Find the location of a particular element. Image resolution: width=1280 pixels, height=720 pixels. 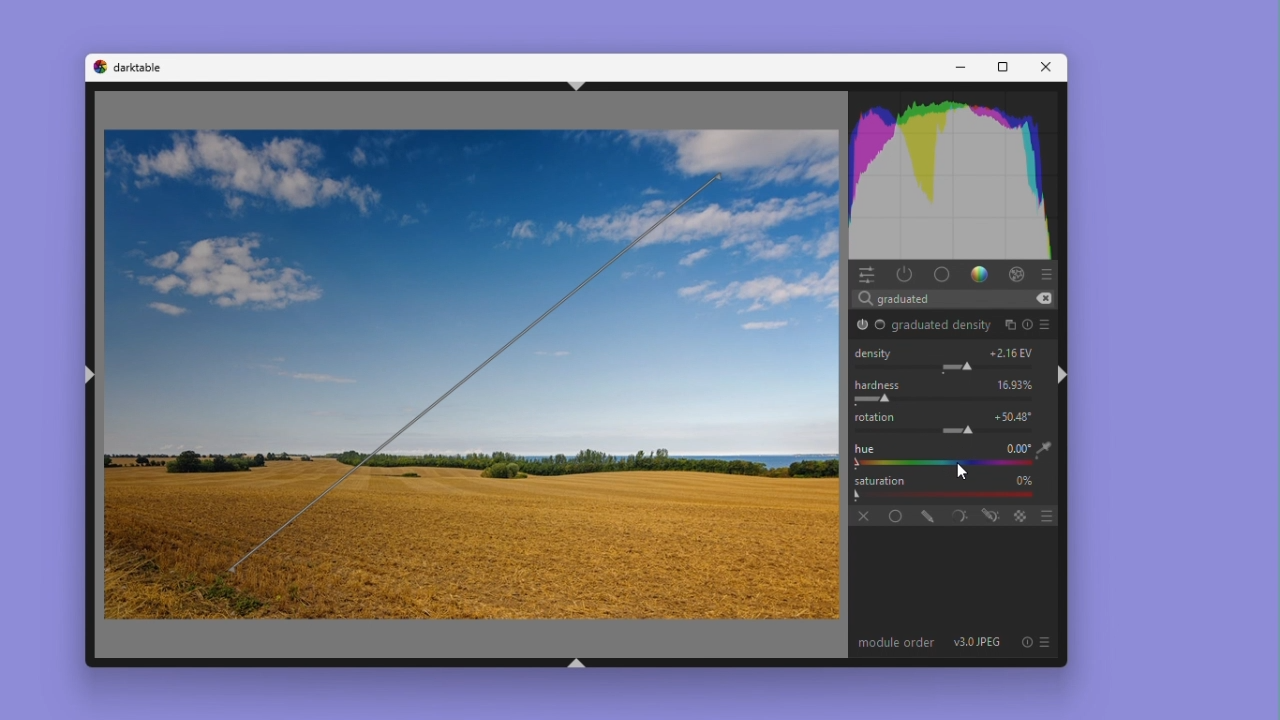

blending options is located at coordinates (1046, 514).